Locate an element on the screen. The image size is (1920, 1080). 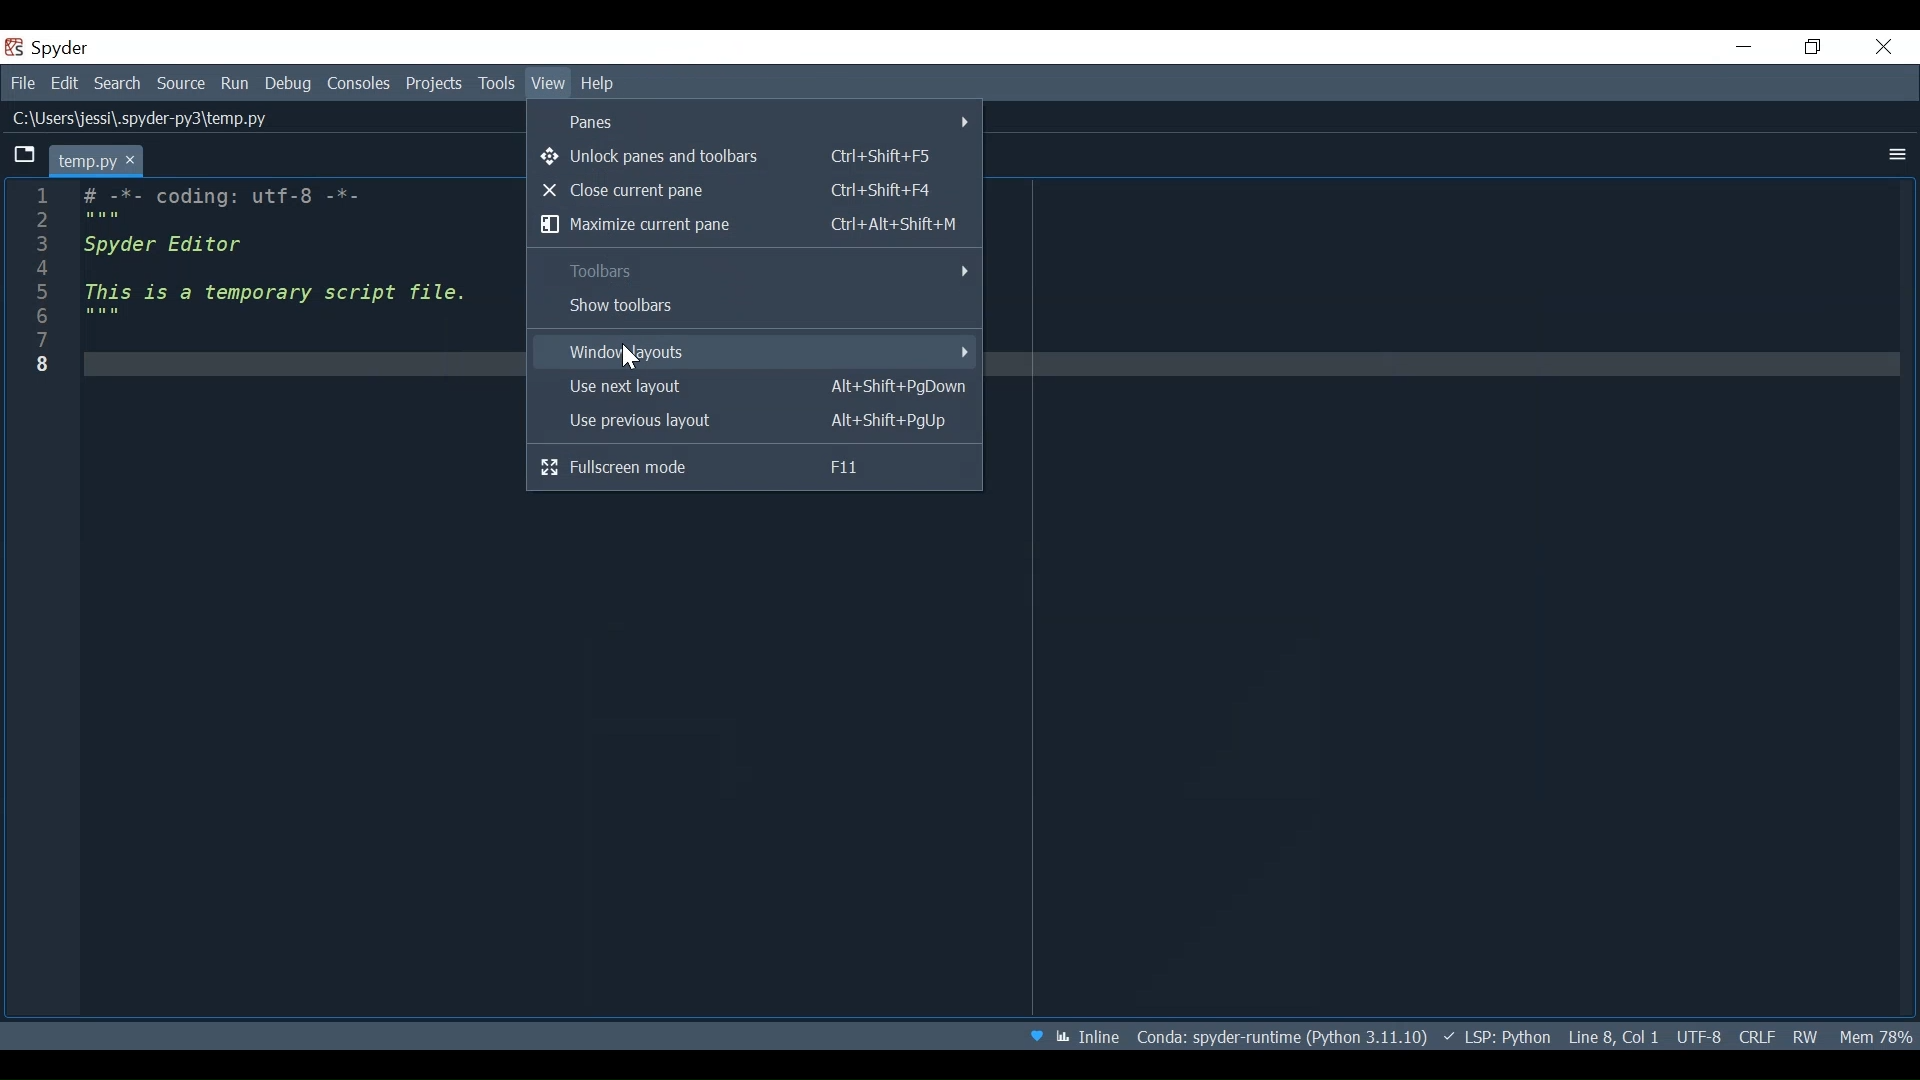
View is located at coordinates (548, 84).